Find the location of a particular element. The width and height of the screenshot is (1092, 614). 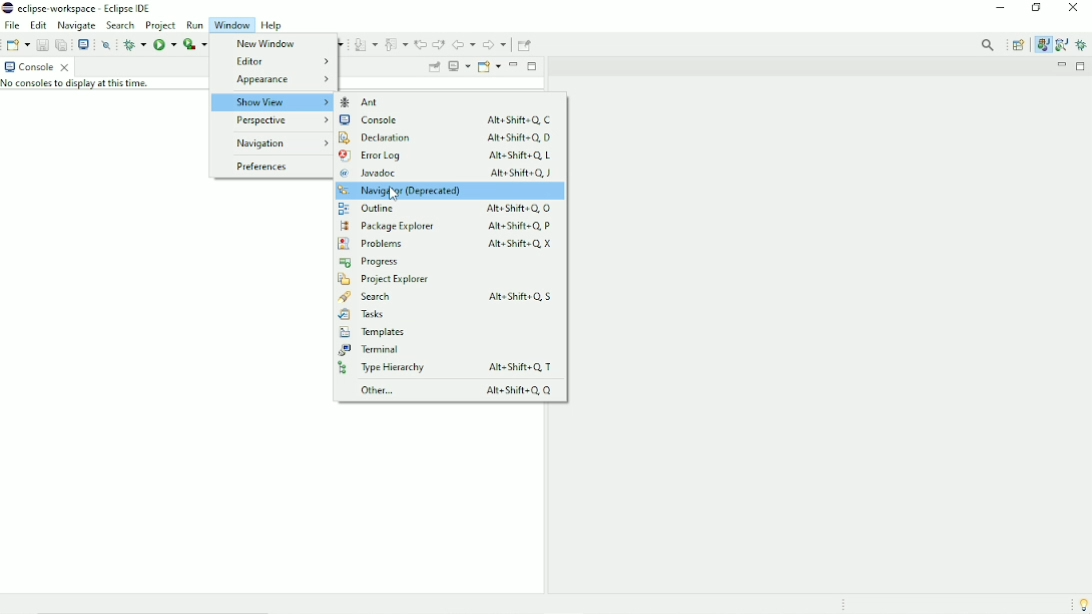

Declaration is located at coordinates (444, 137).